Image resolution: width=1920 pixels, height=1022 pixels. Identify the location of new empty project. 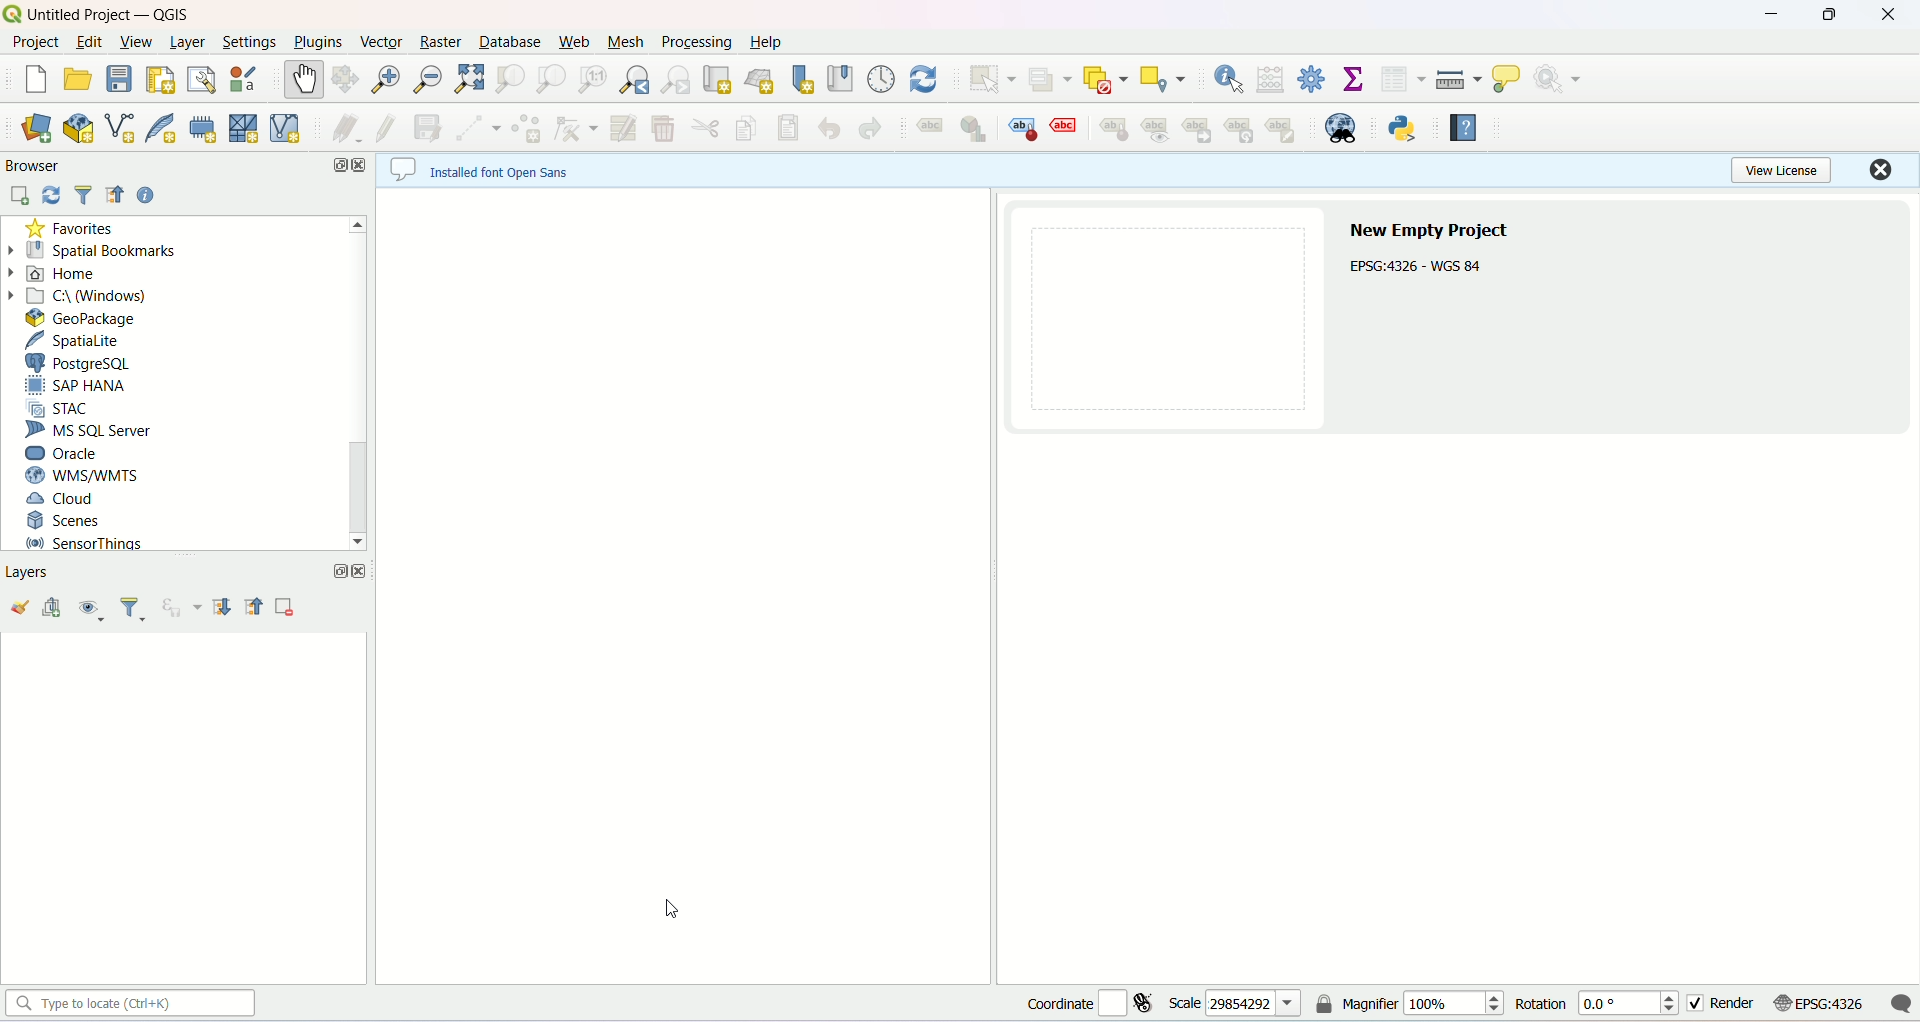
(1430, 231).